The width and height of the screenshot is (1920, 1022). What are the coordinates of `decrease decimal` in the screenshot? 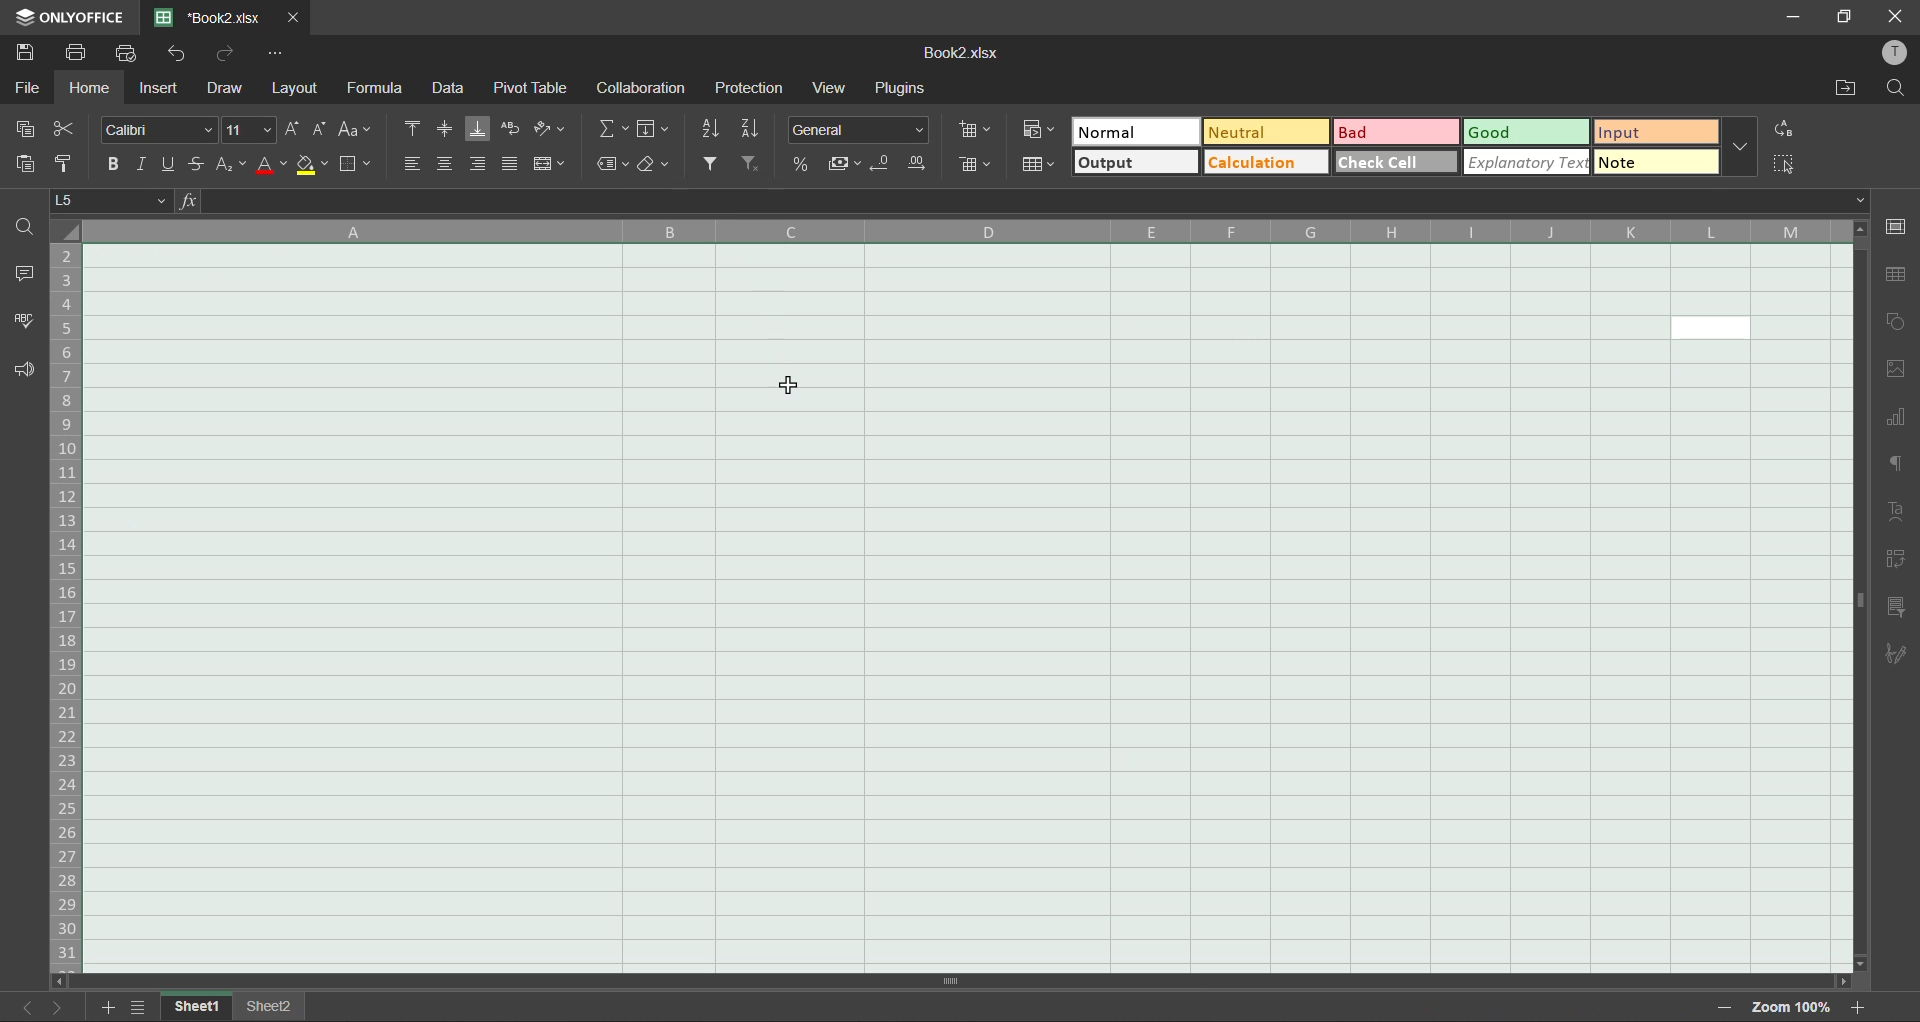 It's located at (880, 166).